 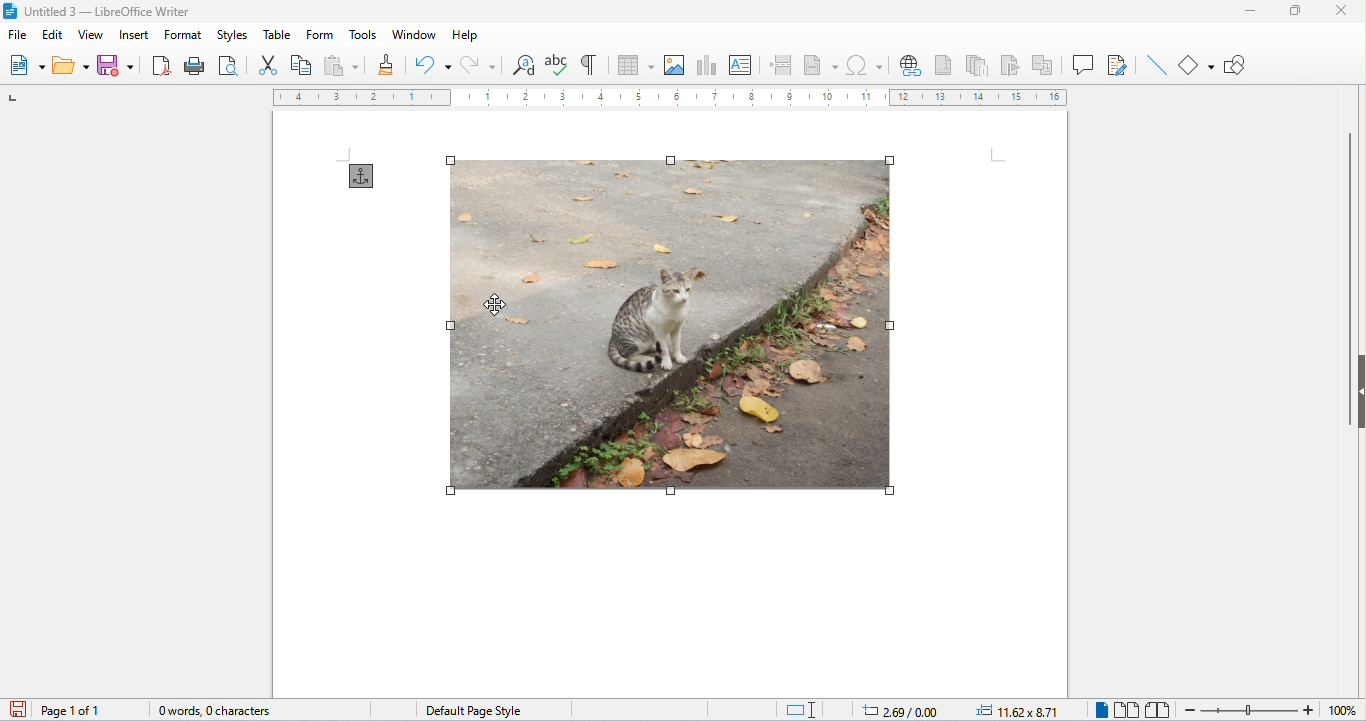 I want to click on undo, so click(x=432, y=66).